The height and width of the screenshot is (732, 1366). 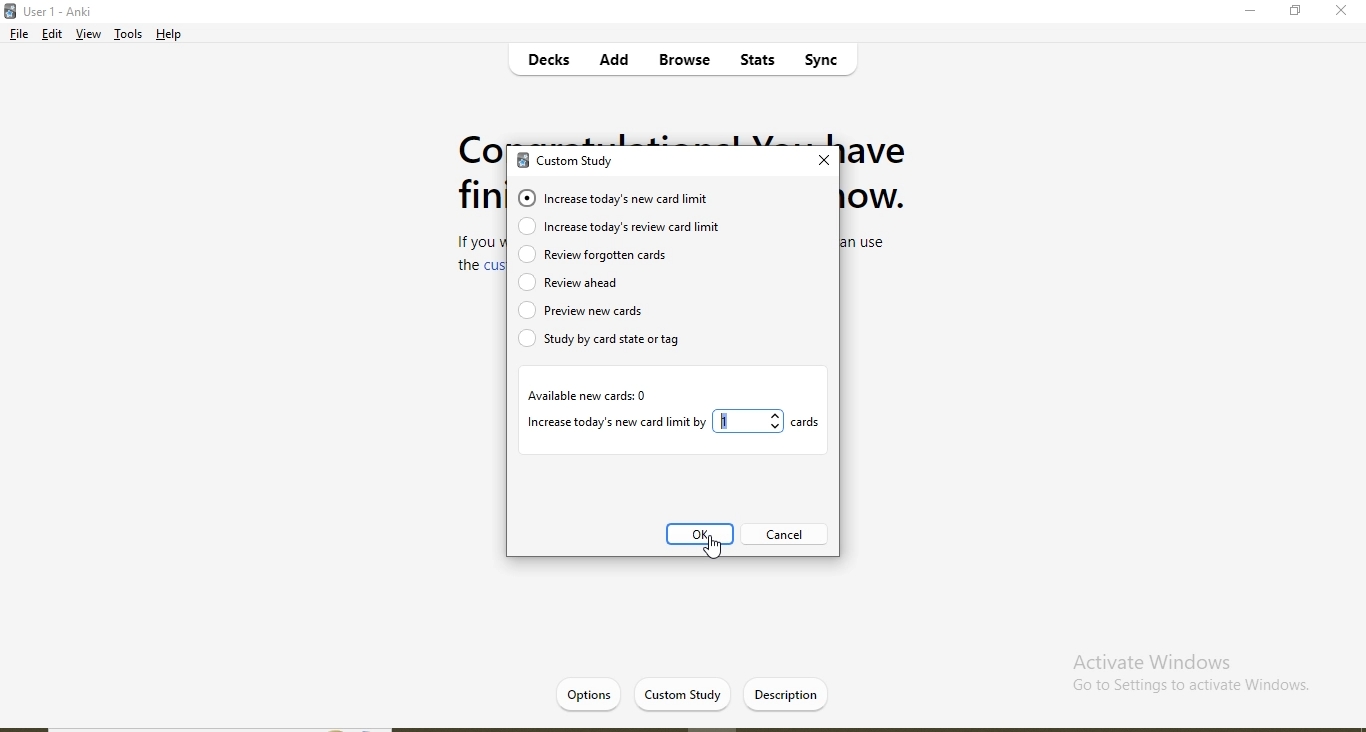 What do you see at coordinates (552, 63) in the screenshot?
I see `decks` at bounding box center [552, 63].